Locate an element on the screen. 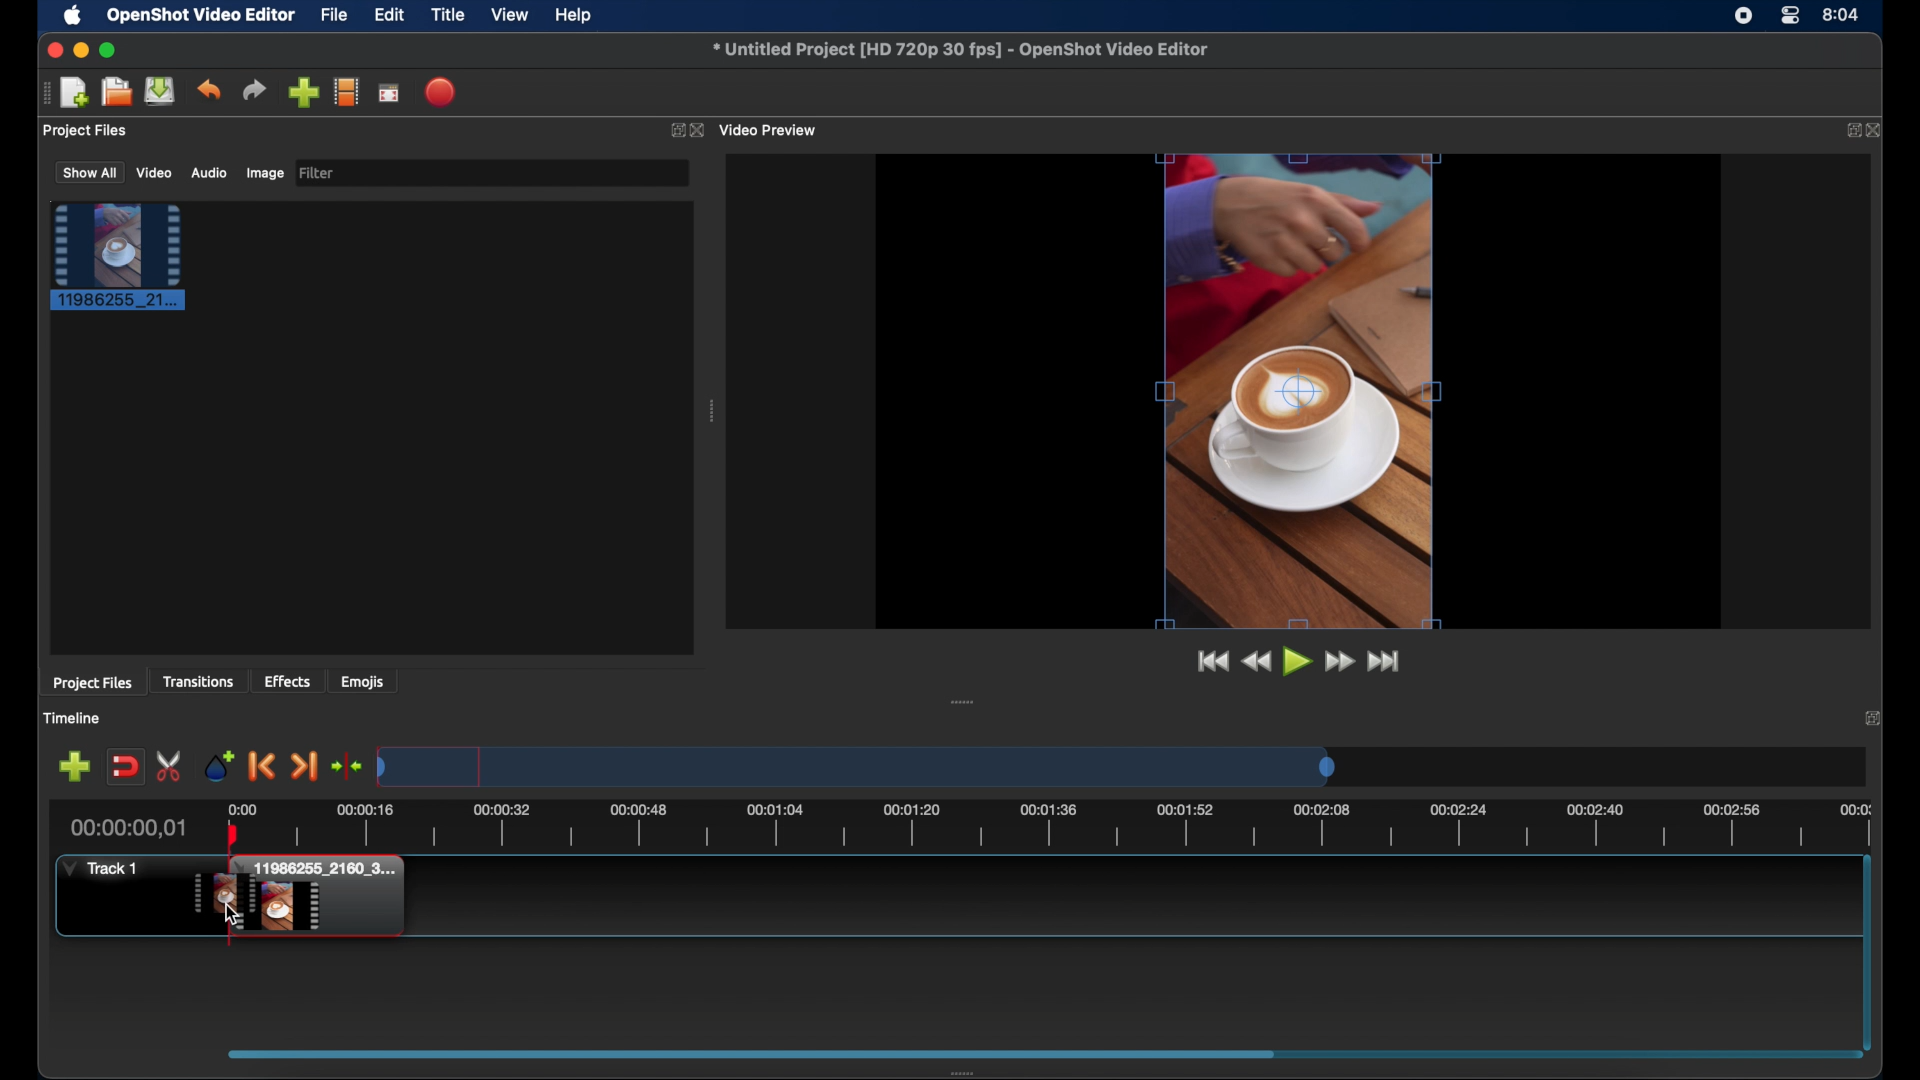 This screenshot has height=1080, width=1920. time is located at coordinates (1842, 13).